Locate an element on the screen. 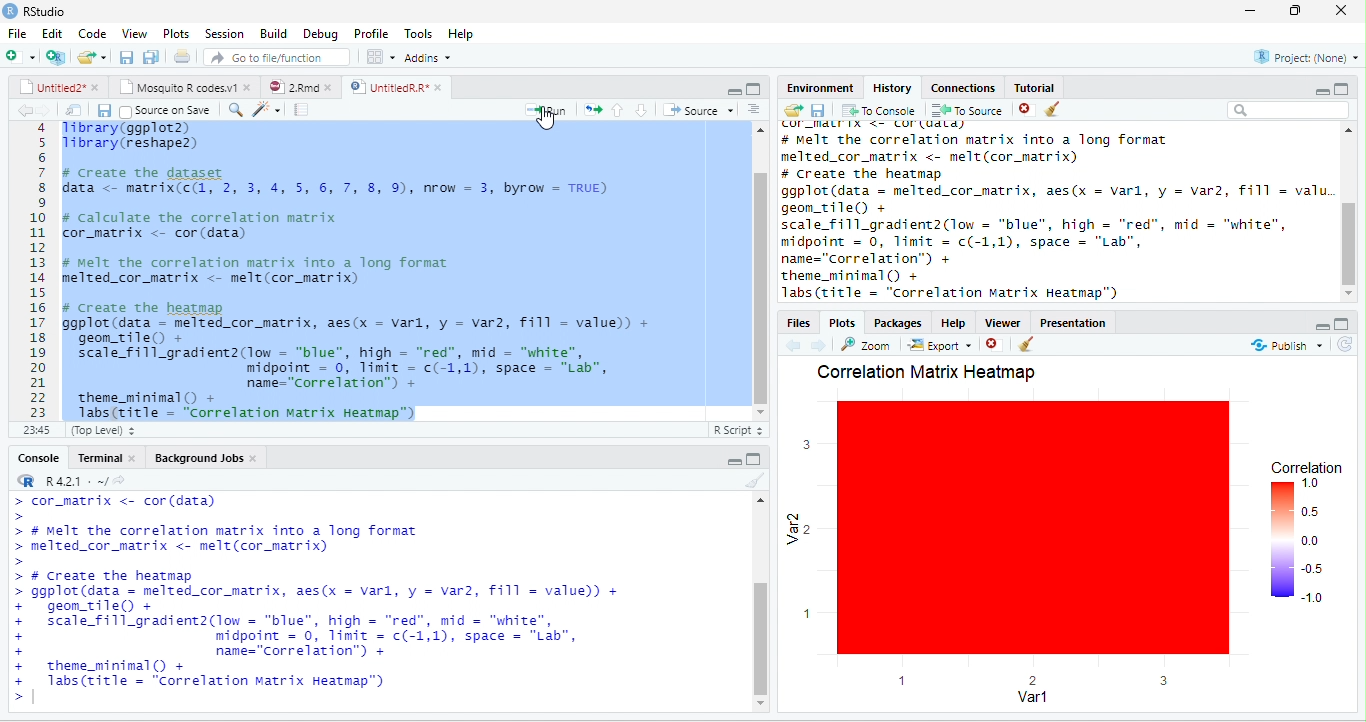 The image size is (1366, 722). R is located at coordinates (72, 478).